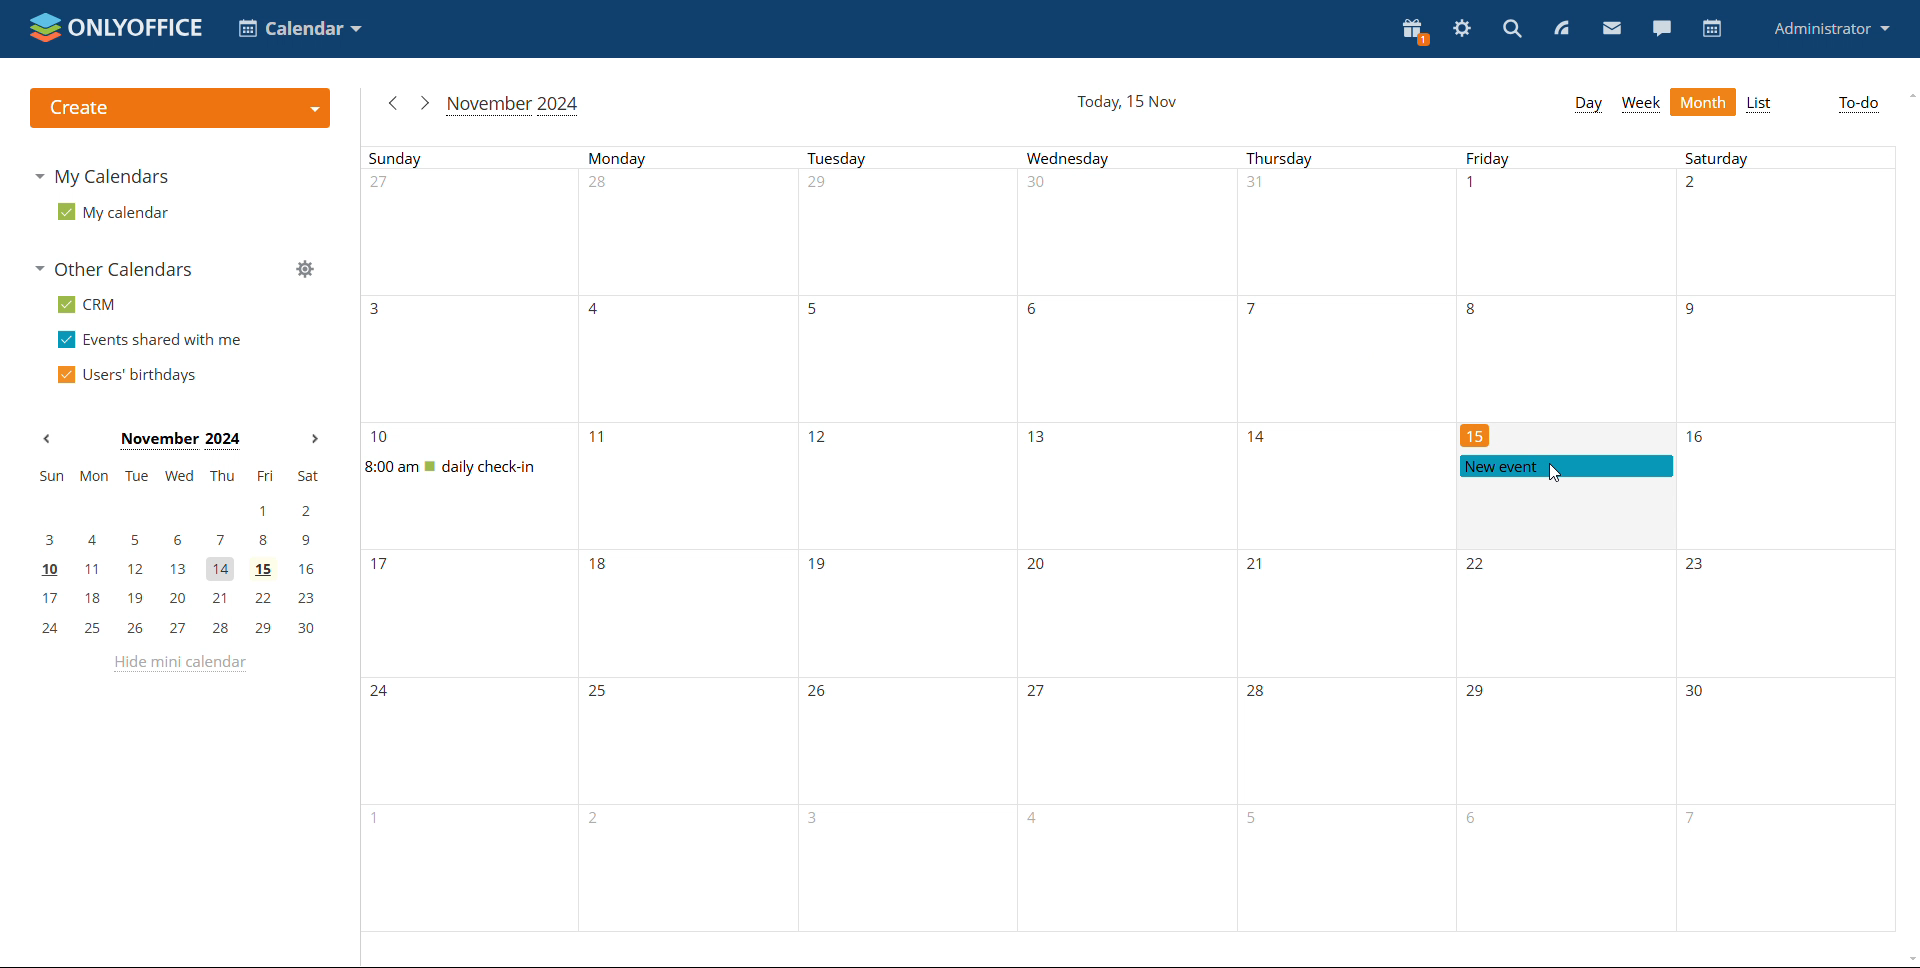  I want to click on Number, so click(1477, 568).